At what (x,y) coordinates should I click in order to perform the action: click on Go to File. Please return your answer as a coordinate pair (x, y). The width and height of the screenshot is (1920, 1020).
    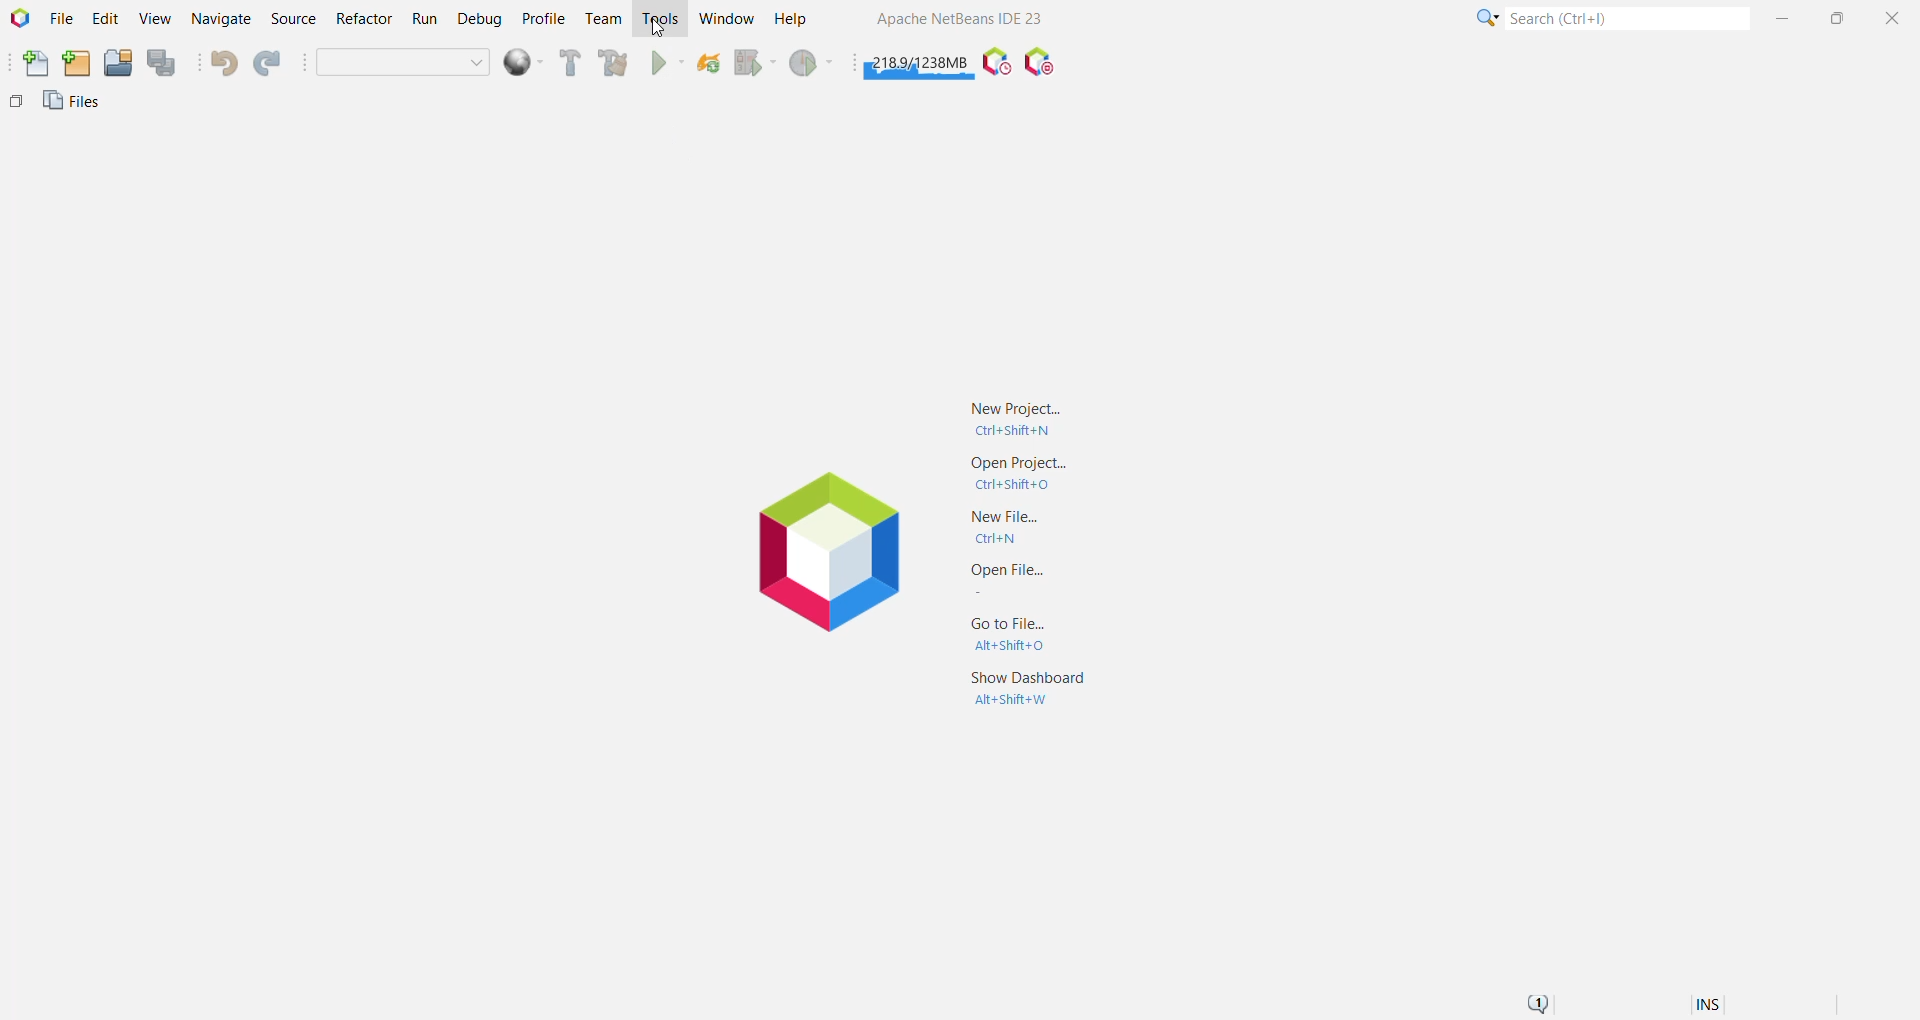
    Looking at the image, I should click on (1015, 635).